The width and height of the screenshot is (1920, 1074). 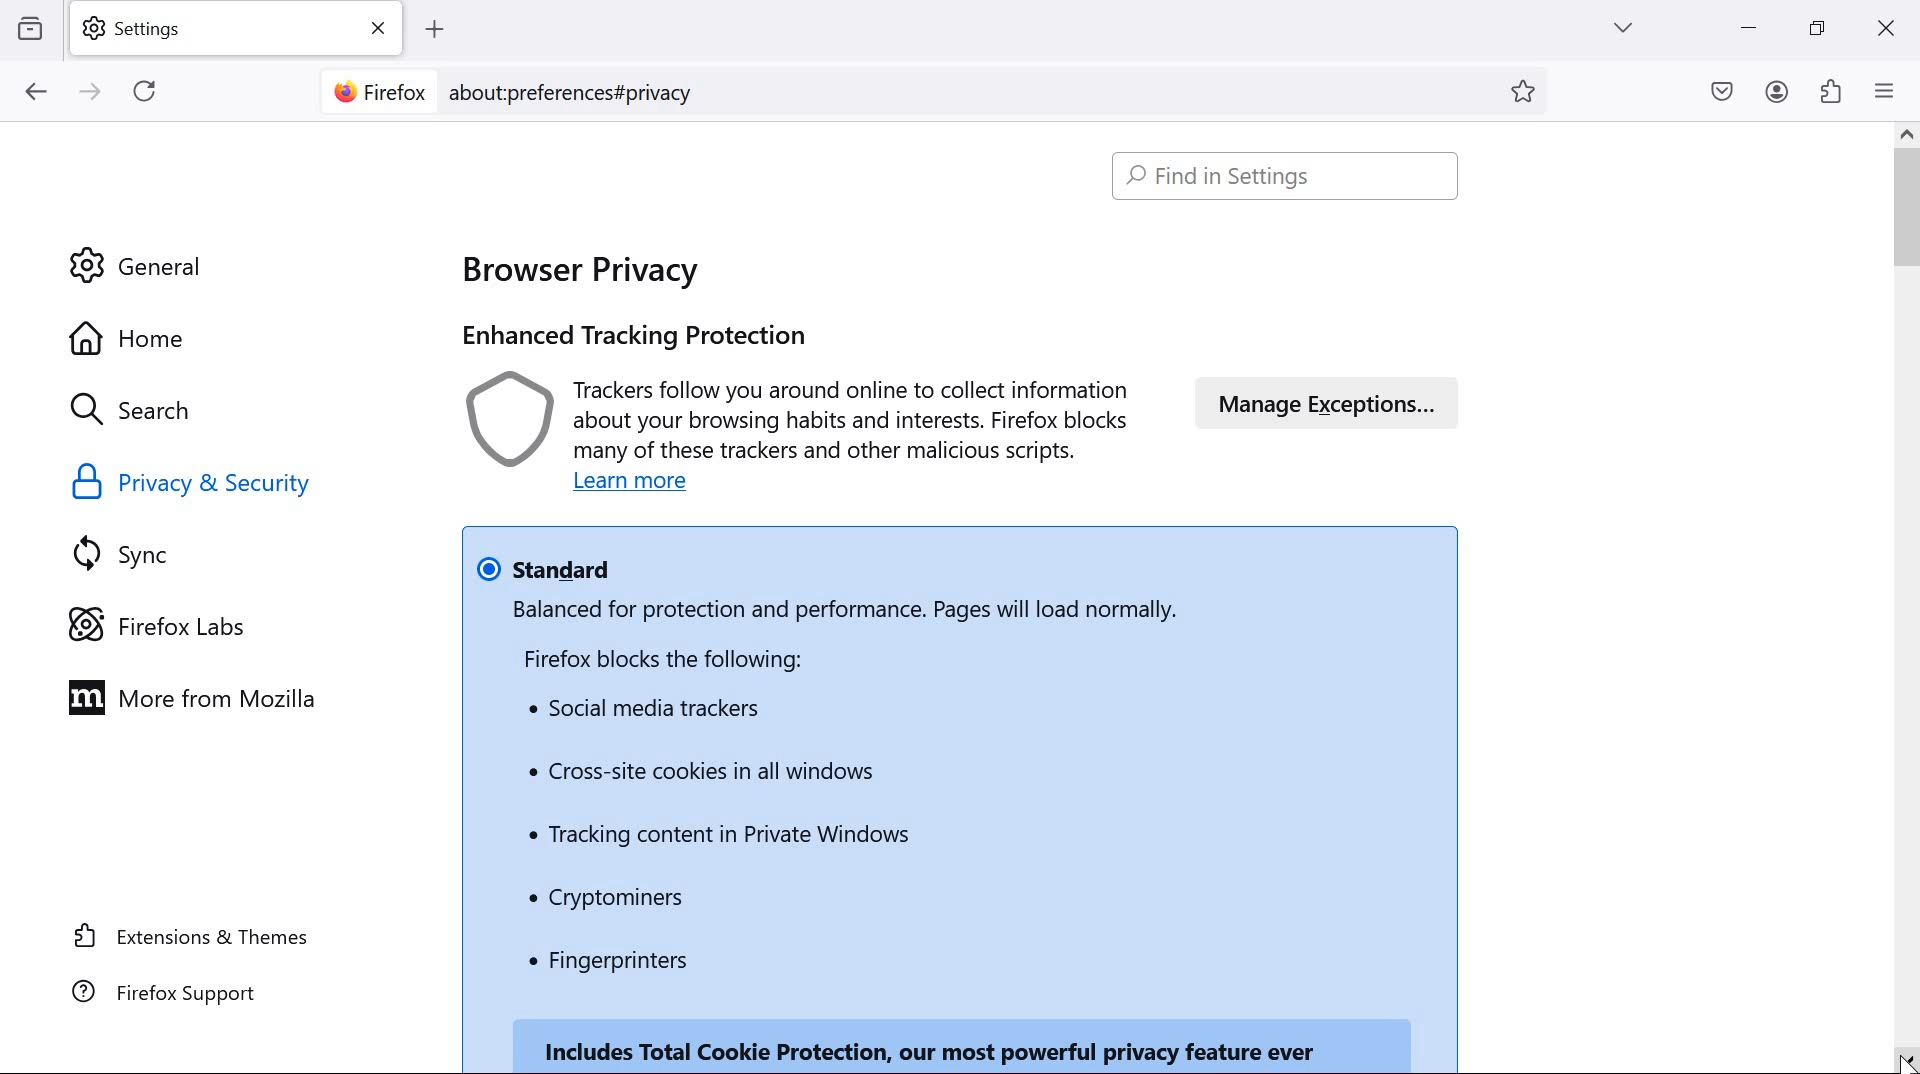 What do you see at coordinates (792, 419) in the screenshot?
I see `Trackers follow you around online to collect information
about your browsing habits and interests. Firefox blocks
many of these trackers and other malicious scripts.` at bounding box center [792, 419].